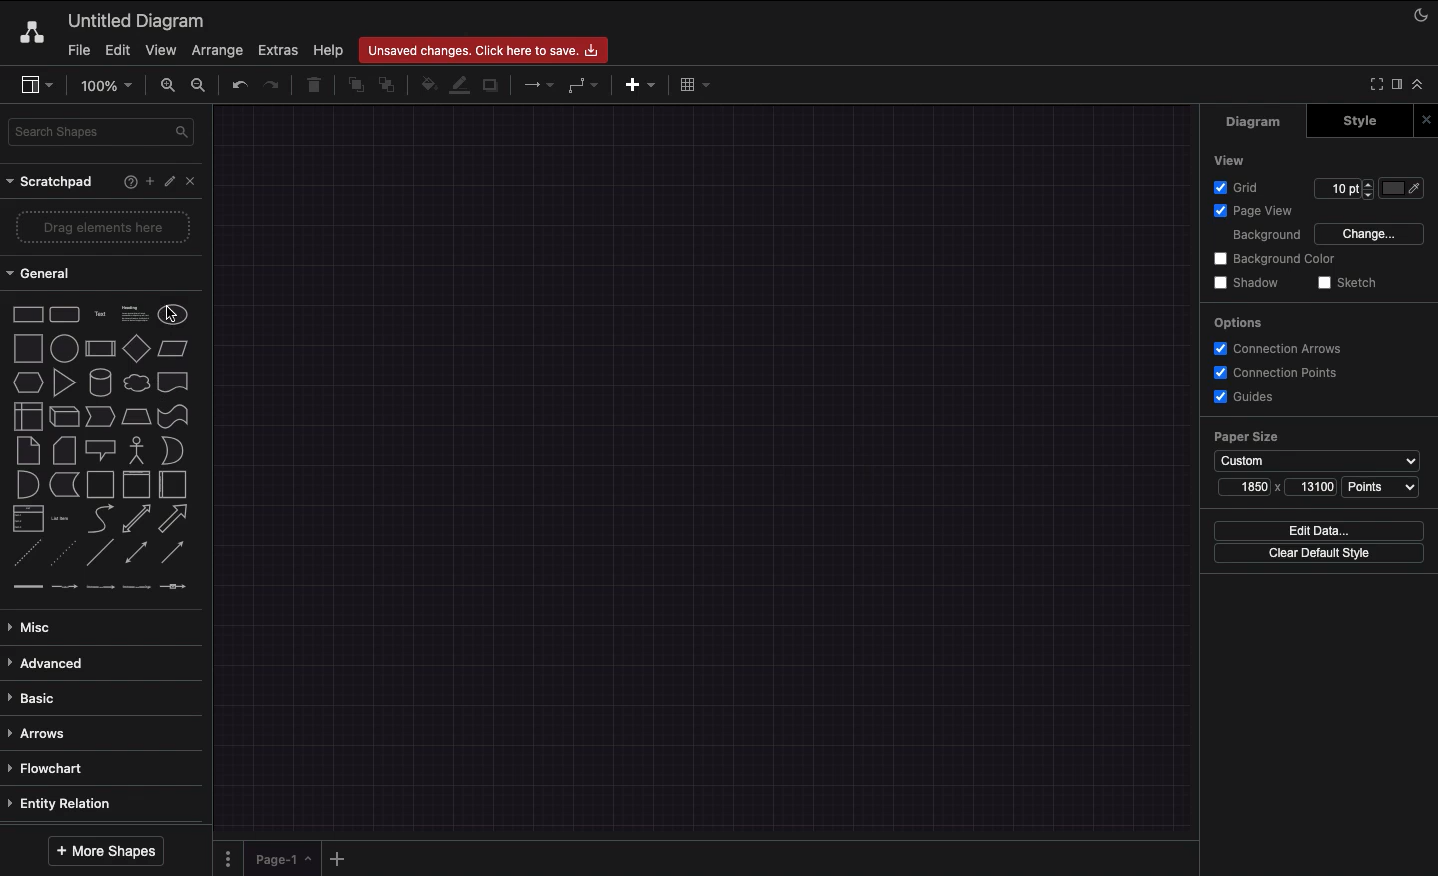  I want to click on To back, so click(390, 84).